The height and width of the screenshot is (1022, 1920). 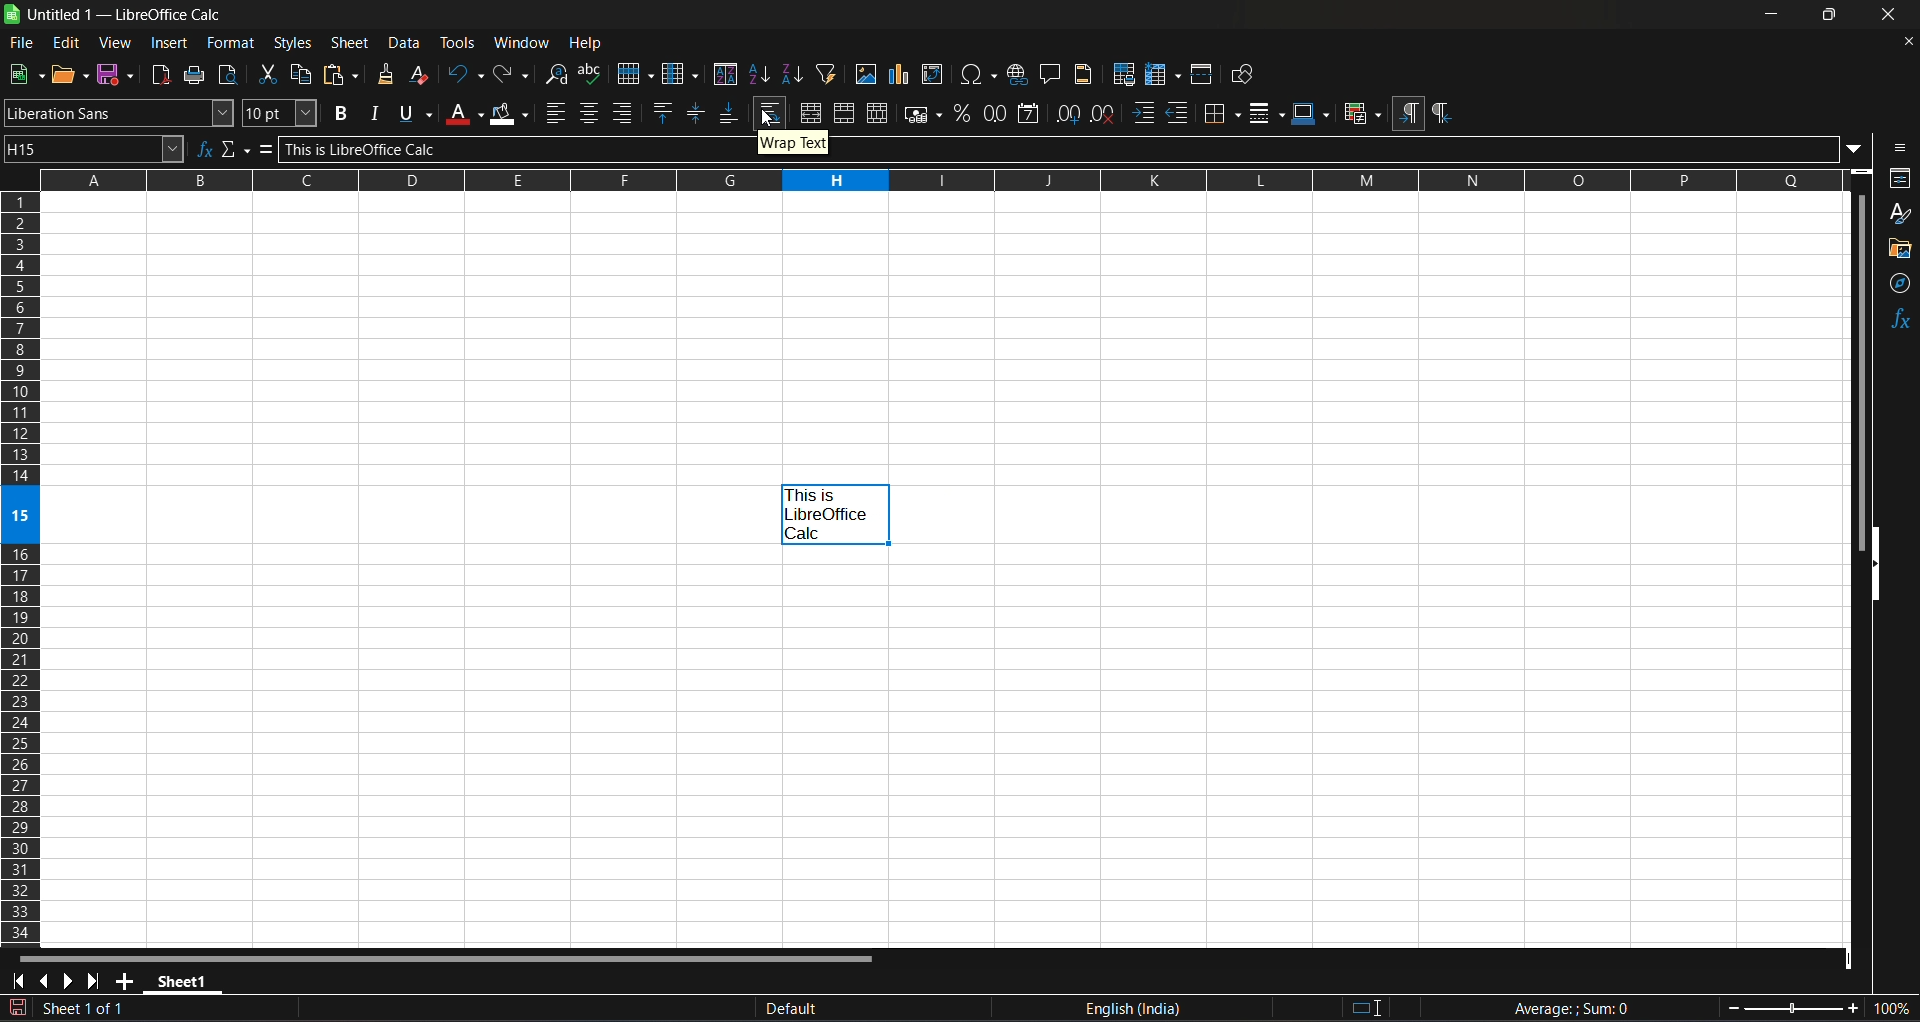 What do you see at coordinates (834, 514) in the screenshot?
I see `text in the cell is wrapped` at bounding box center [834, 514].